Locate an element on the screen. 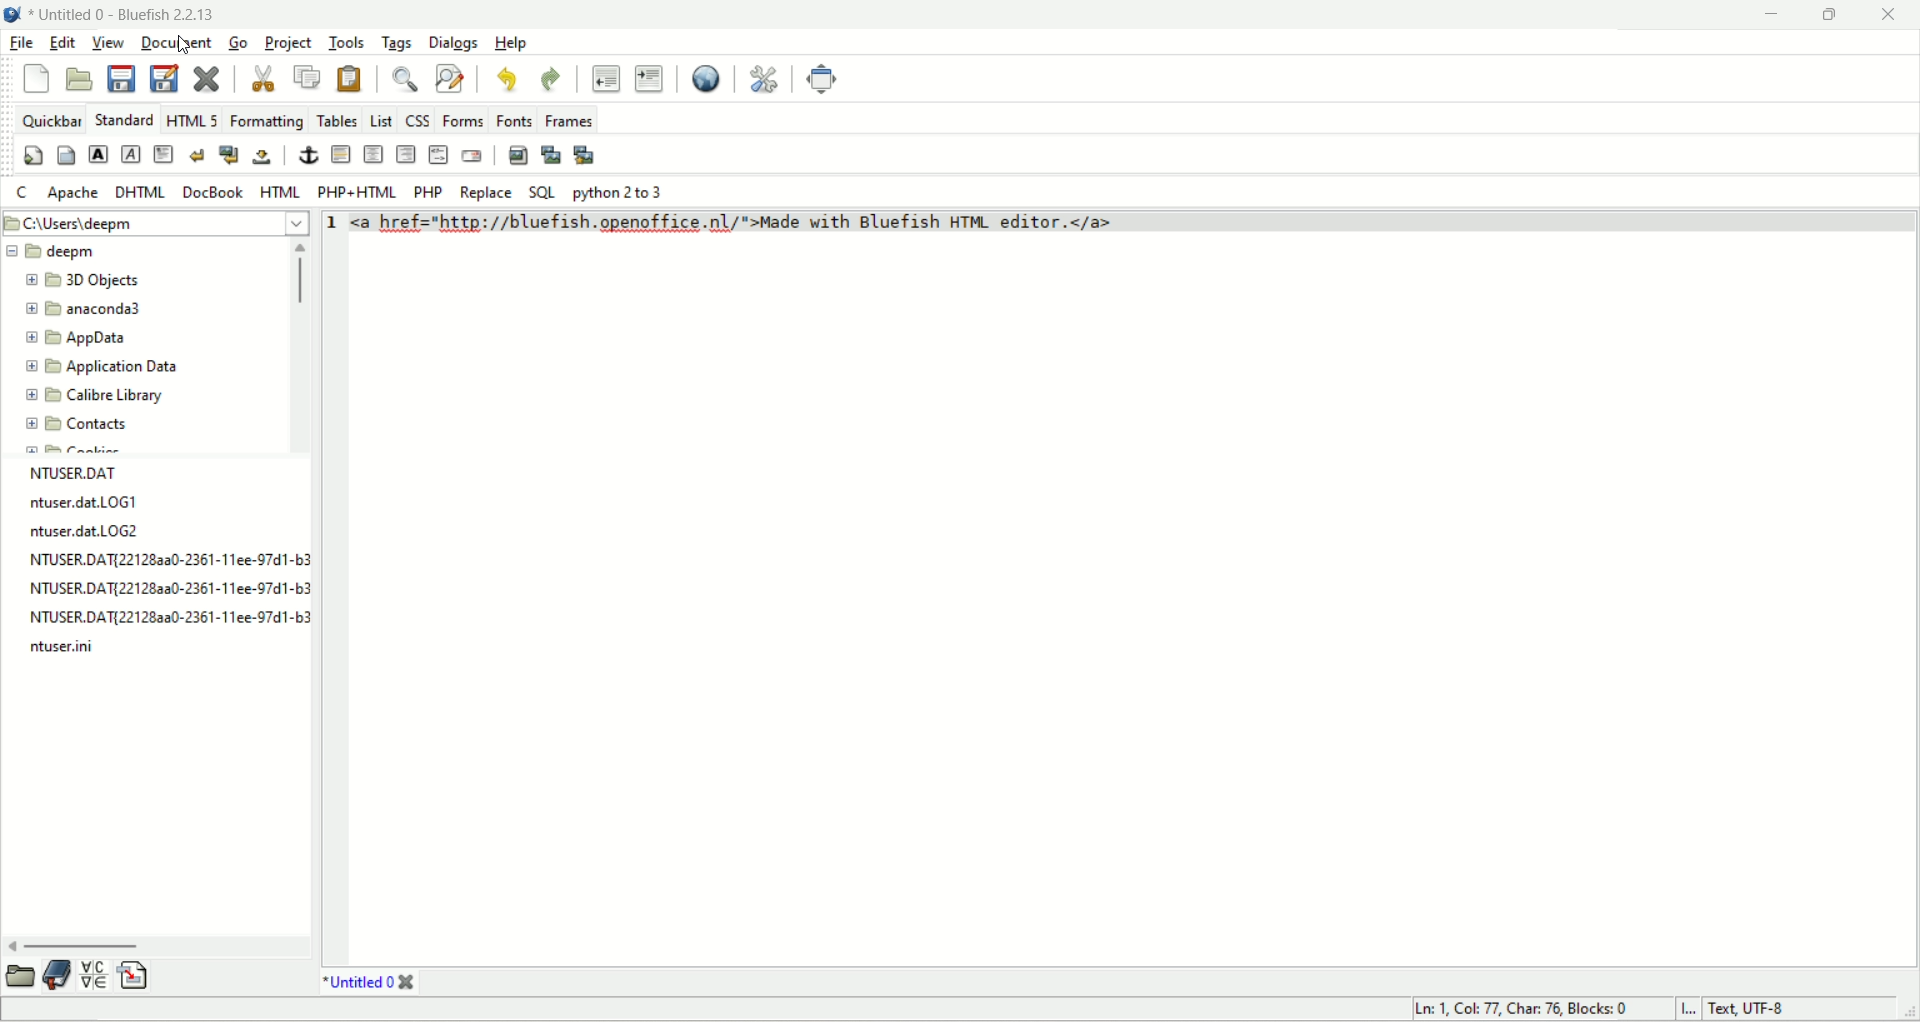 The image size is (1920, 1022). tags is located at coordinates (398, 43).